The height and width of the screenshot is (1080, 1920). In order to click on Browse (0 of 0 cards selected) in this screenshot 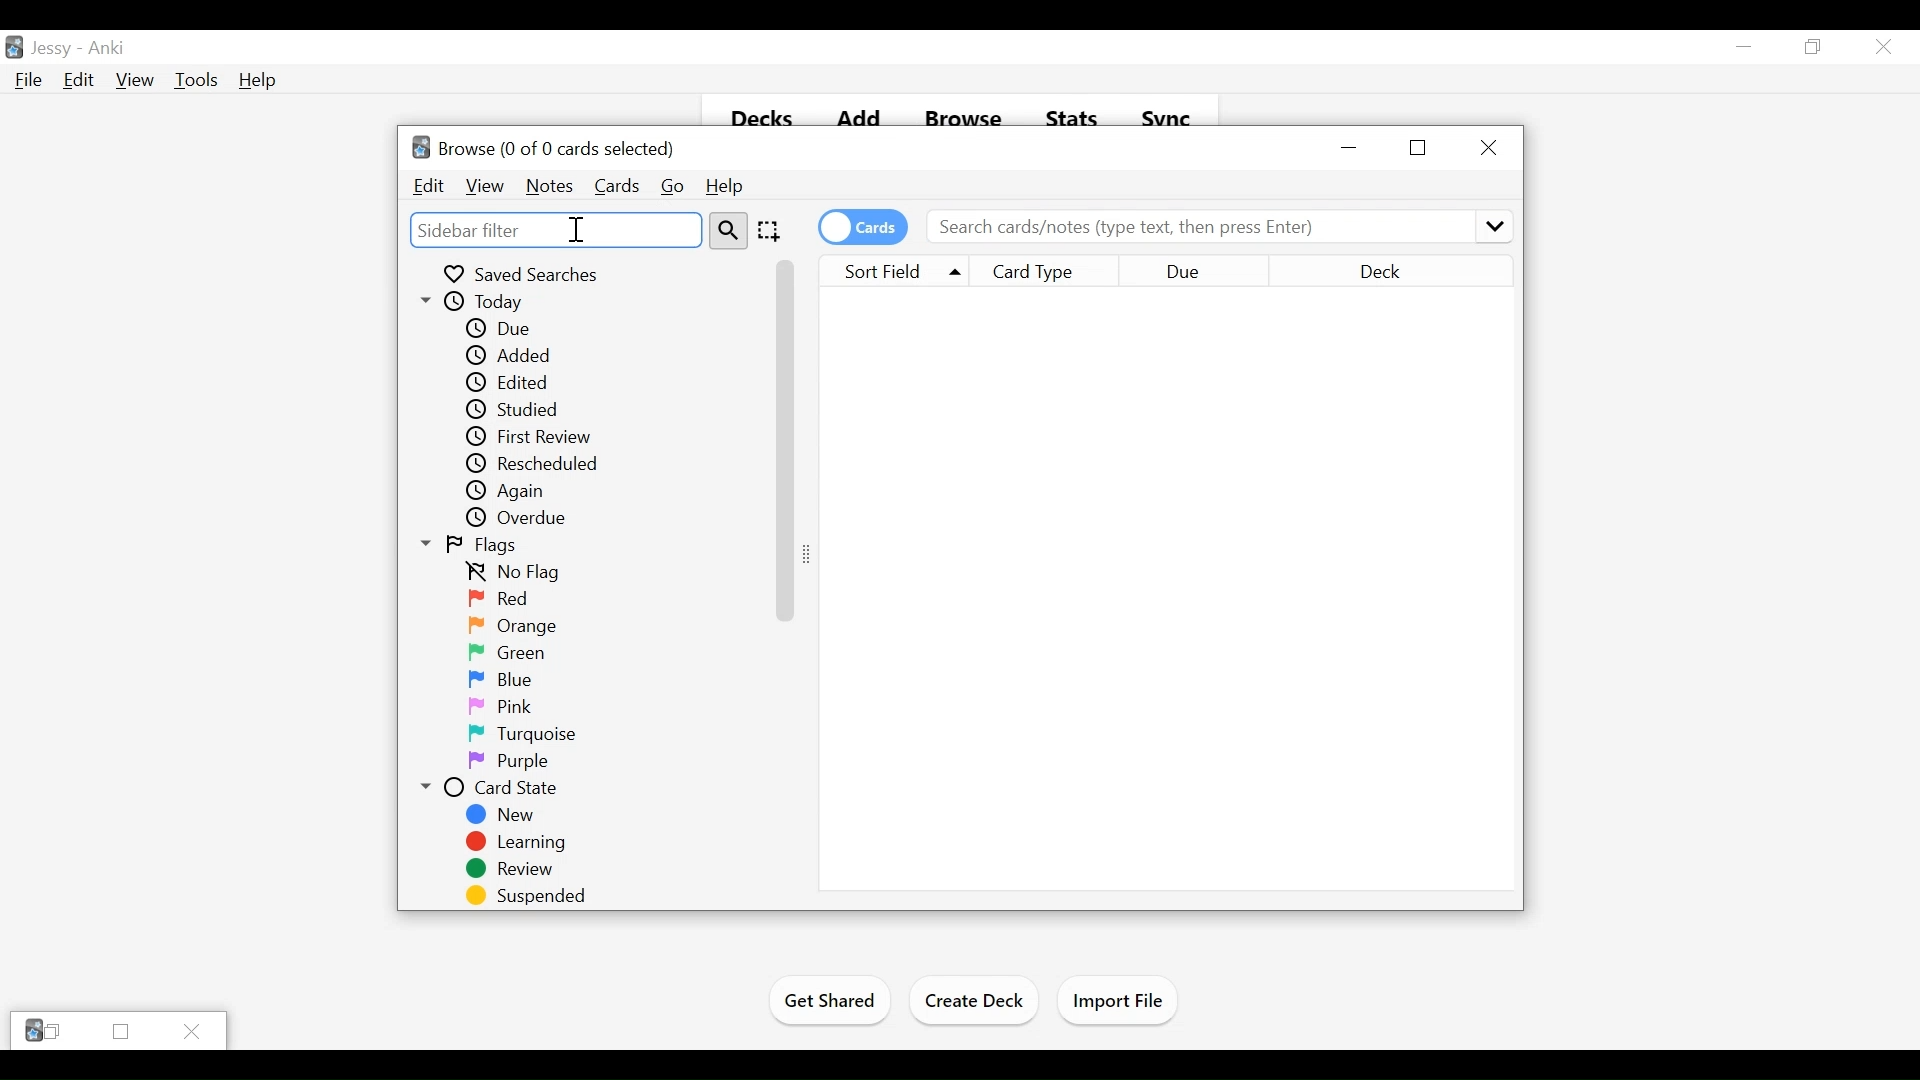, I will do `click(545, 149)`.